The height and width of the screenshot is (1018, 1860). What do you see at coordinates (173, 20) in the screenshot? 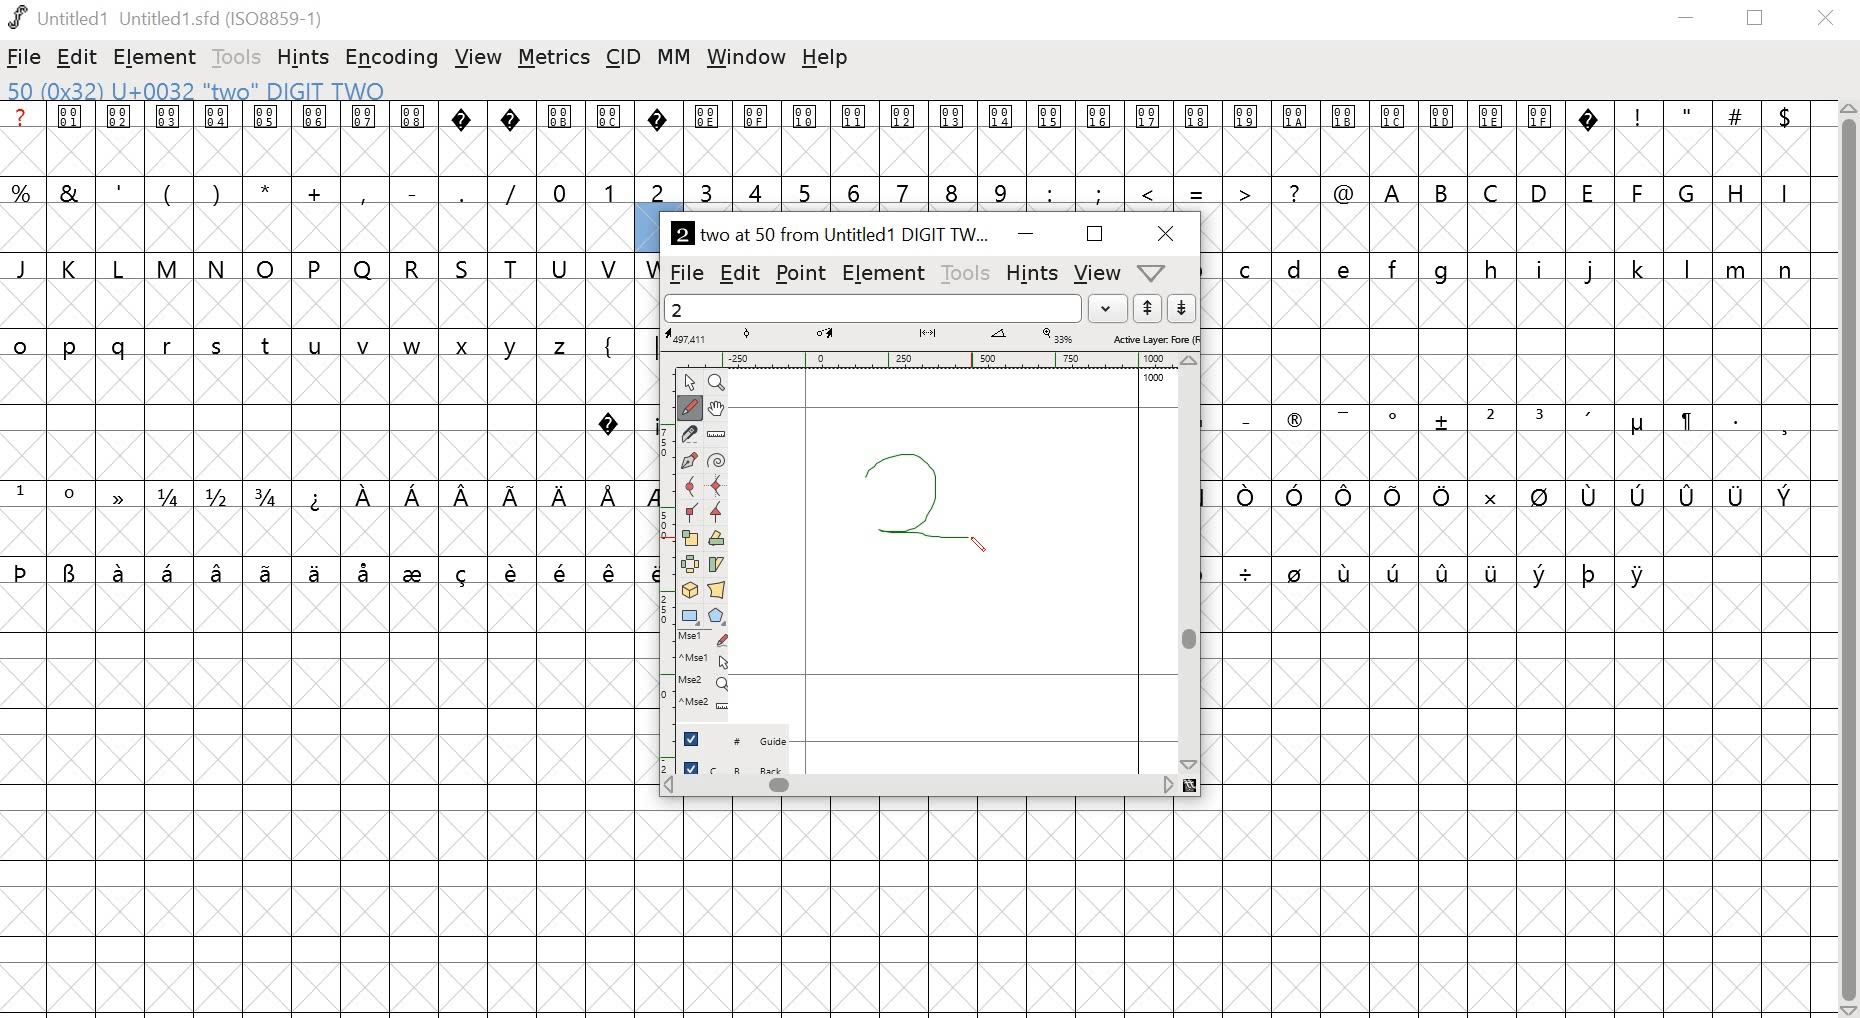
I see `Untitled1 Untitled 1.sfd (IS08859-1)` at bounding box center [173, 20].